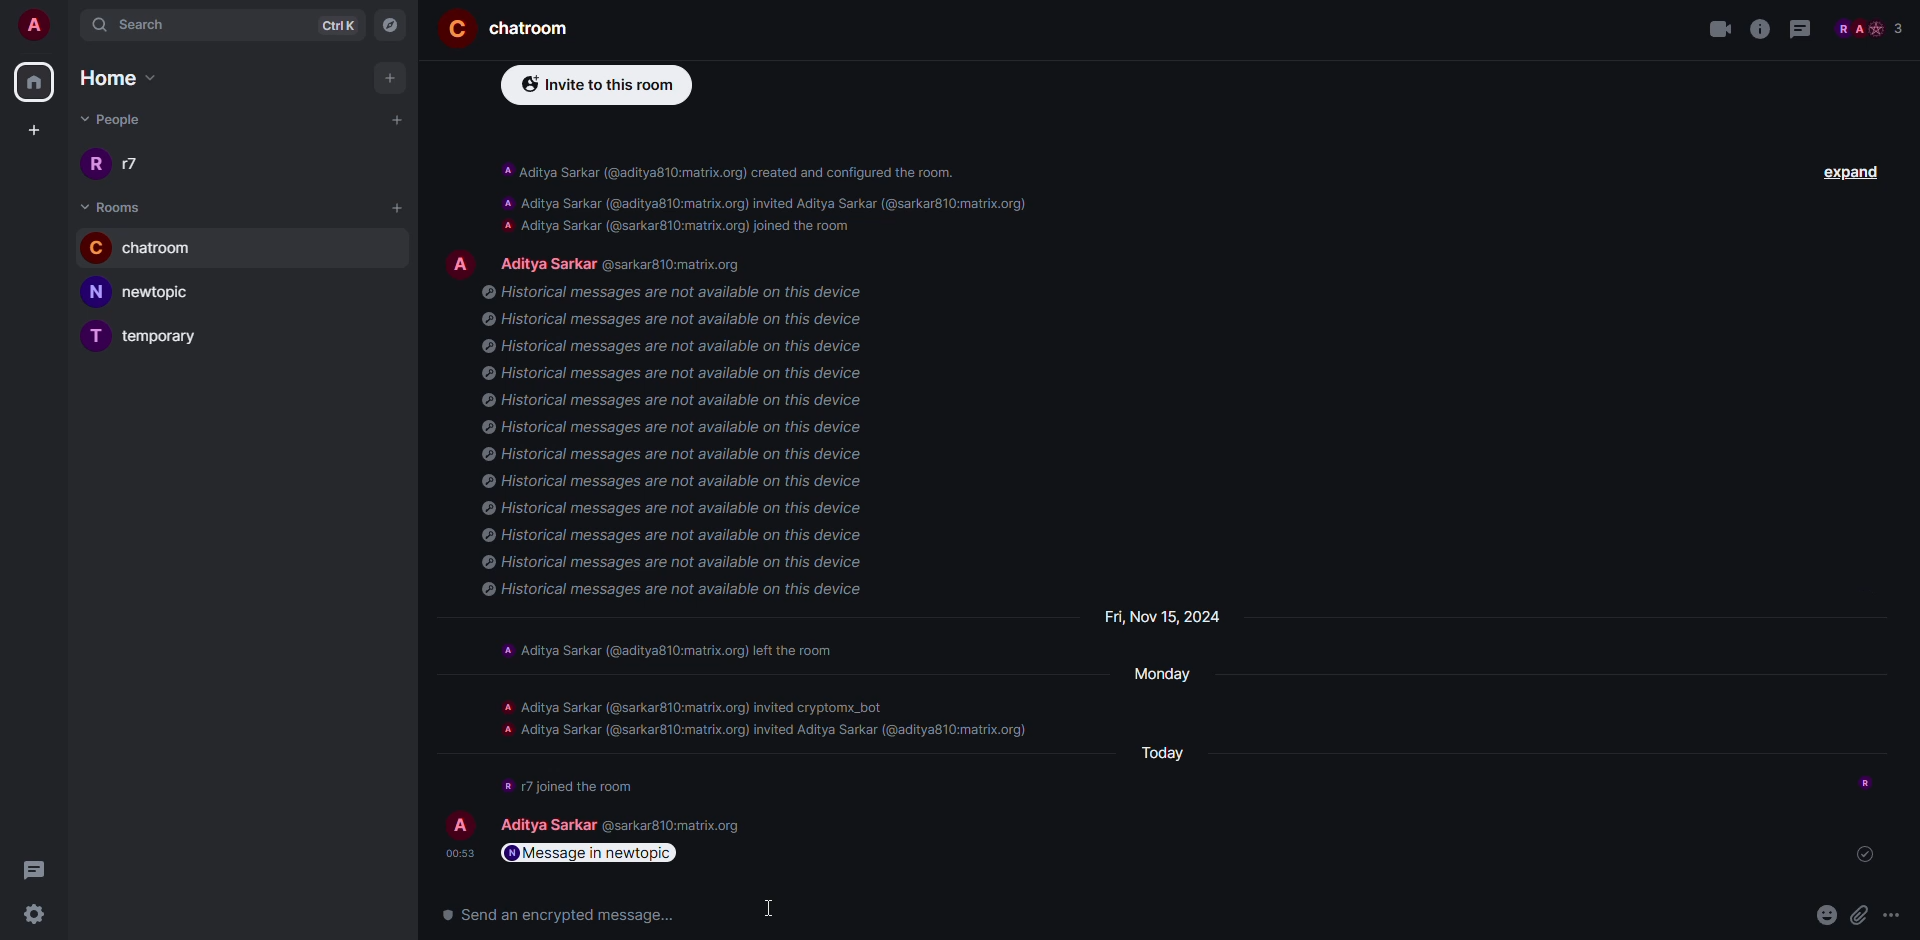 Image resolution: width=1920 pixels, height=940 pixels. Describe the element at coordinates (153, 335) in the screenshot. I see `temporary` at that location.